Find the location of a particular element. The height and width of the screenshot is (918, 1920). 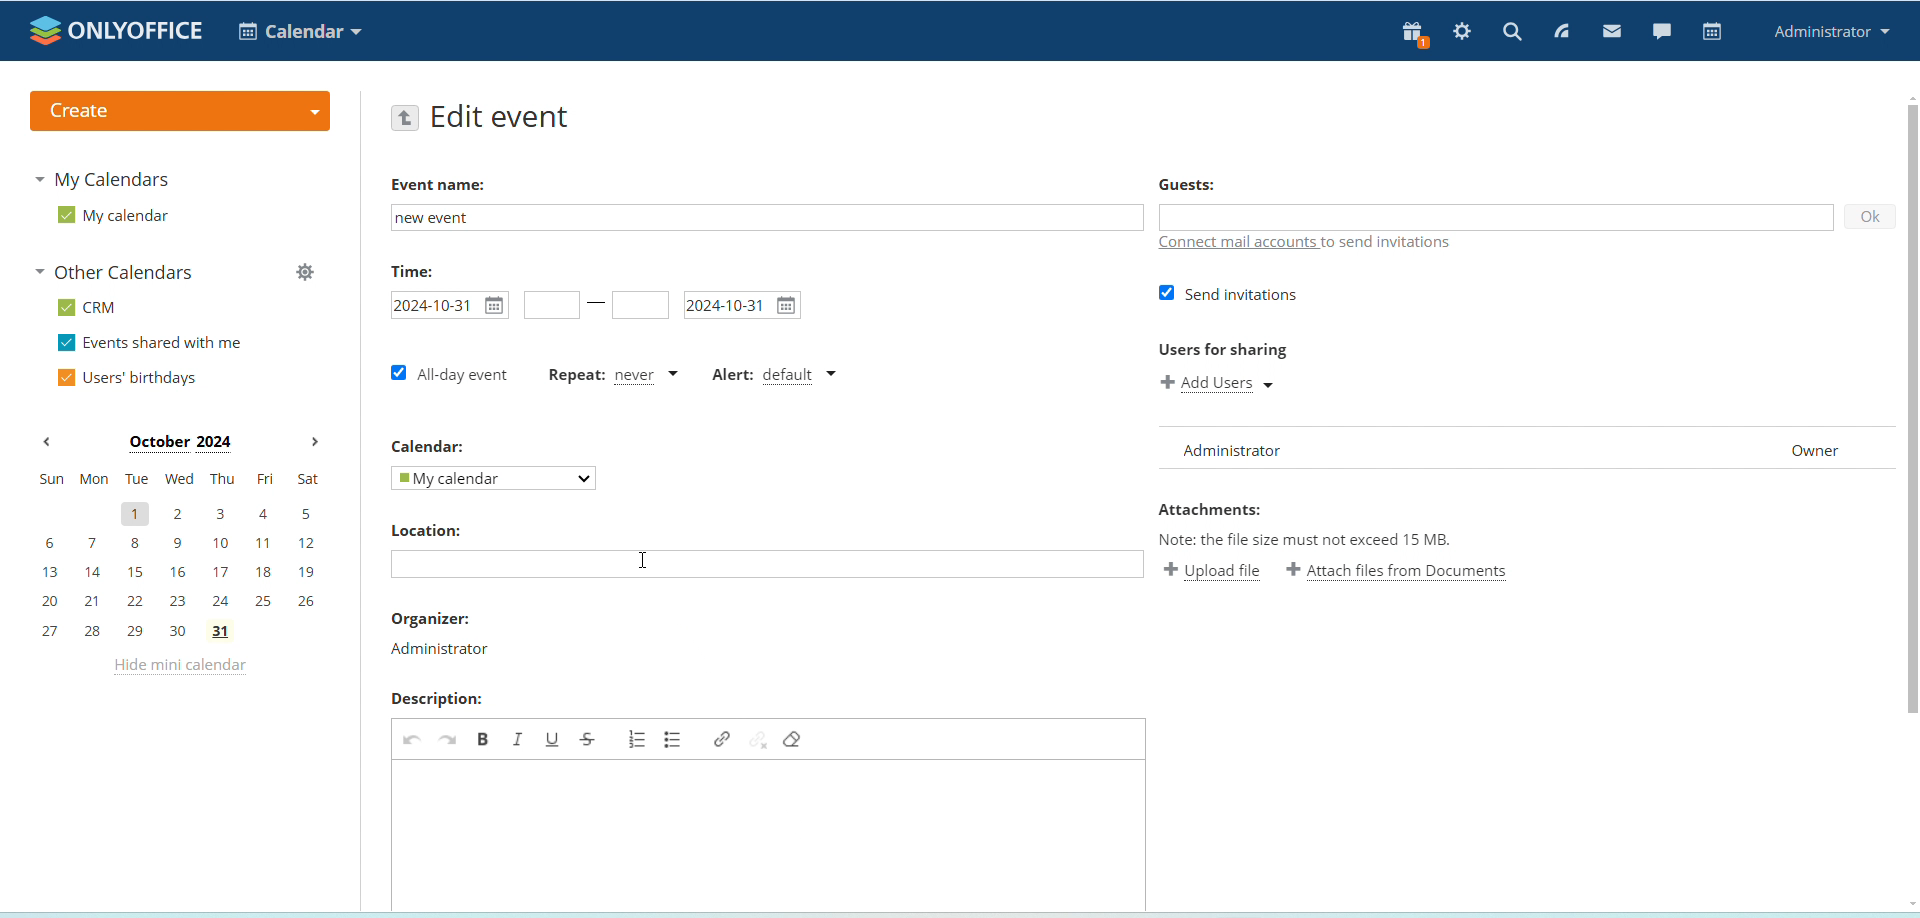

text is located at coordinates (1391, 242).